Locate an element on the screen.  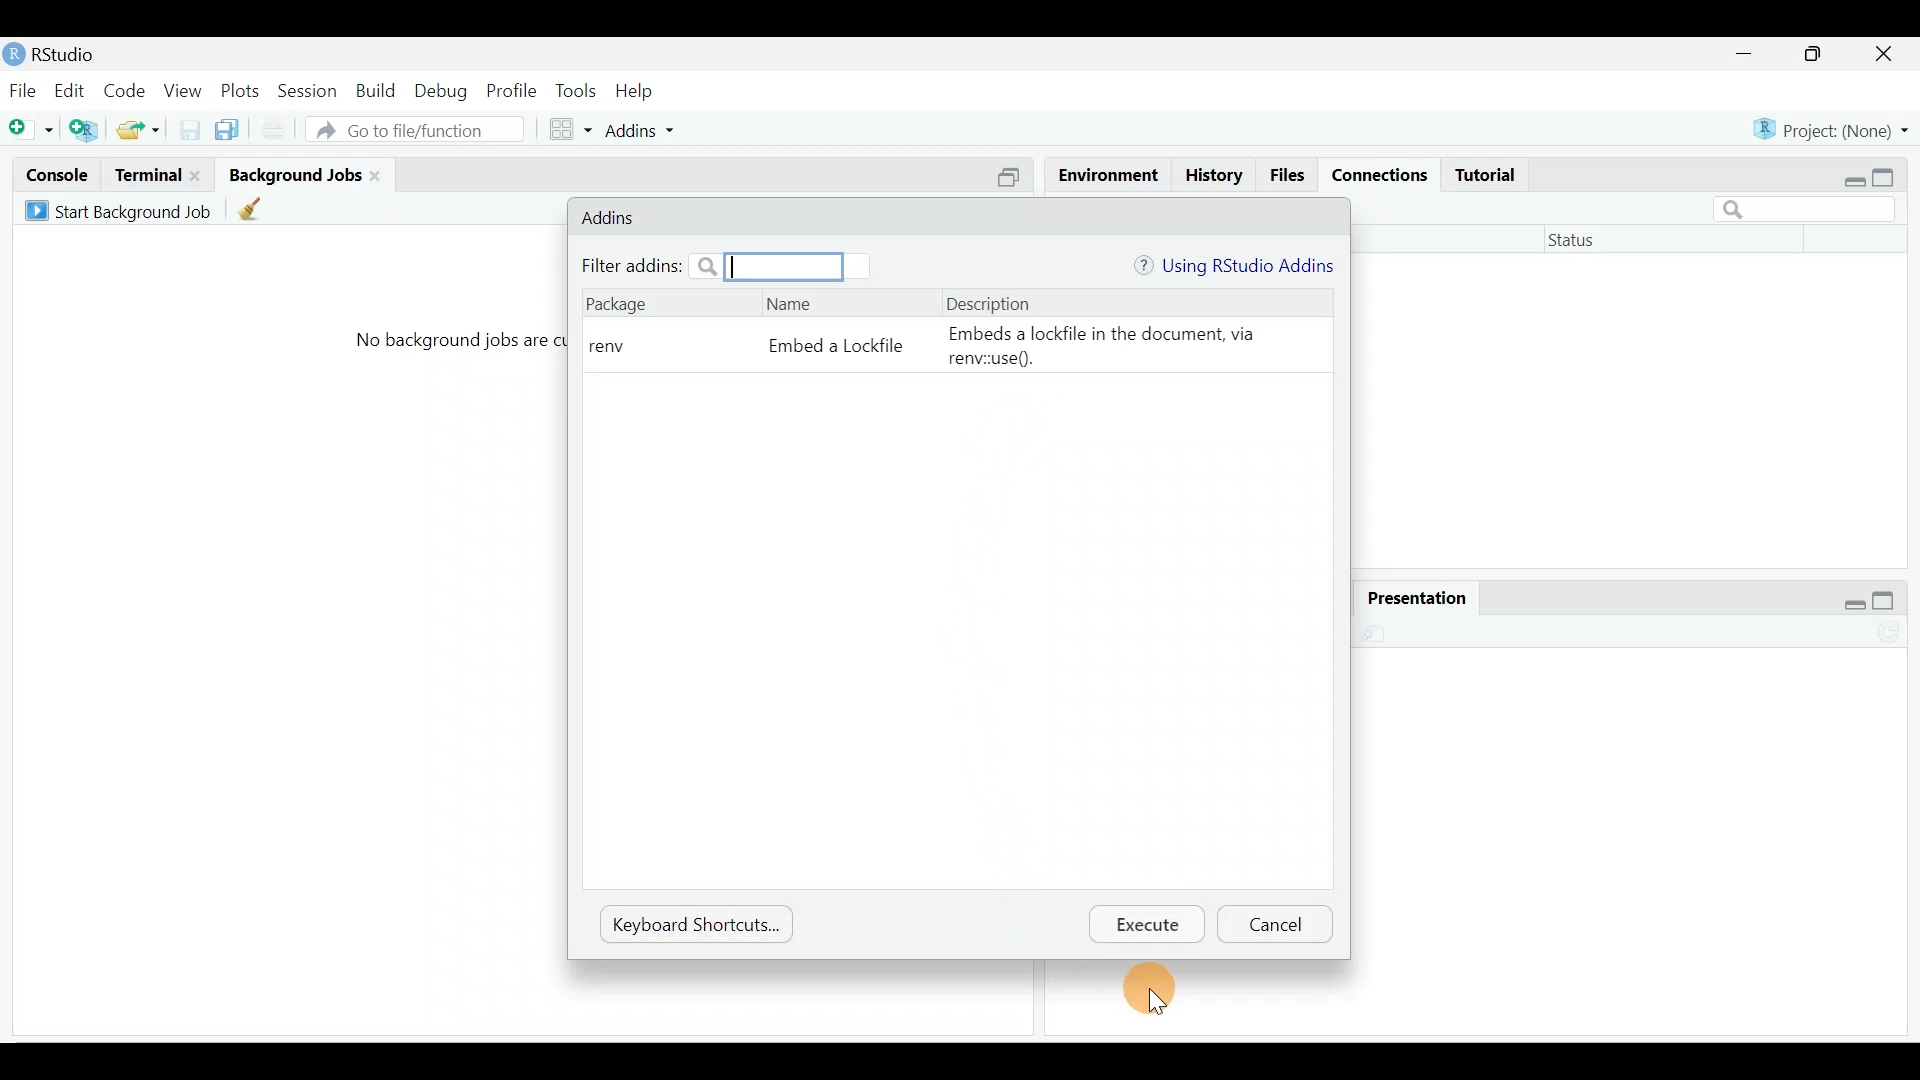
File is located at coordinates (23, 90).